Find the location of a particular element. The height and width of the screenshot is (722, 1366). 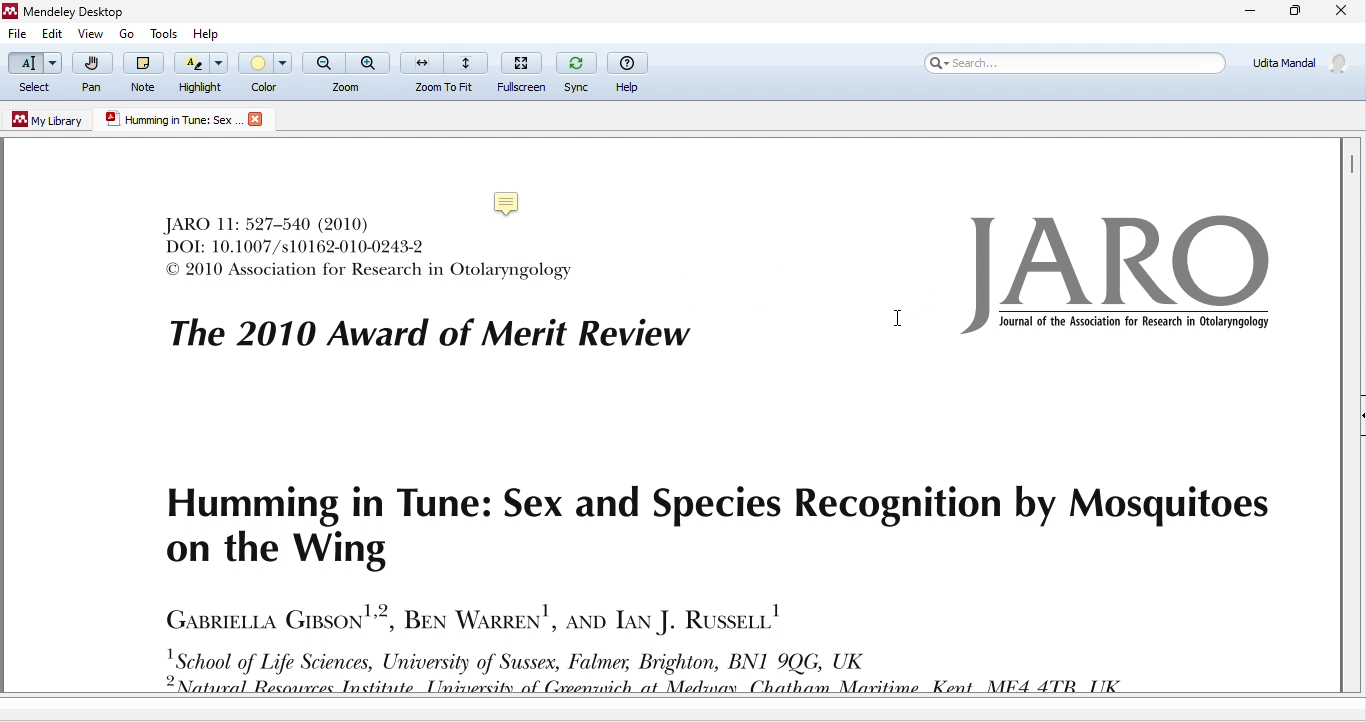

go is located at coordinates (124, 34).